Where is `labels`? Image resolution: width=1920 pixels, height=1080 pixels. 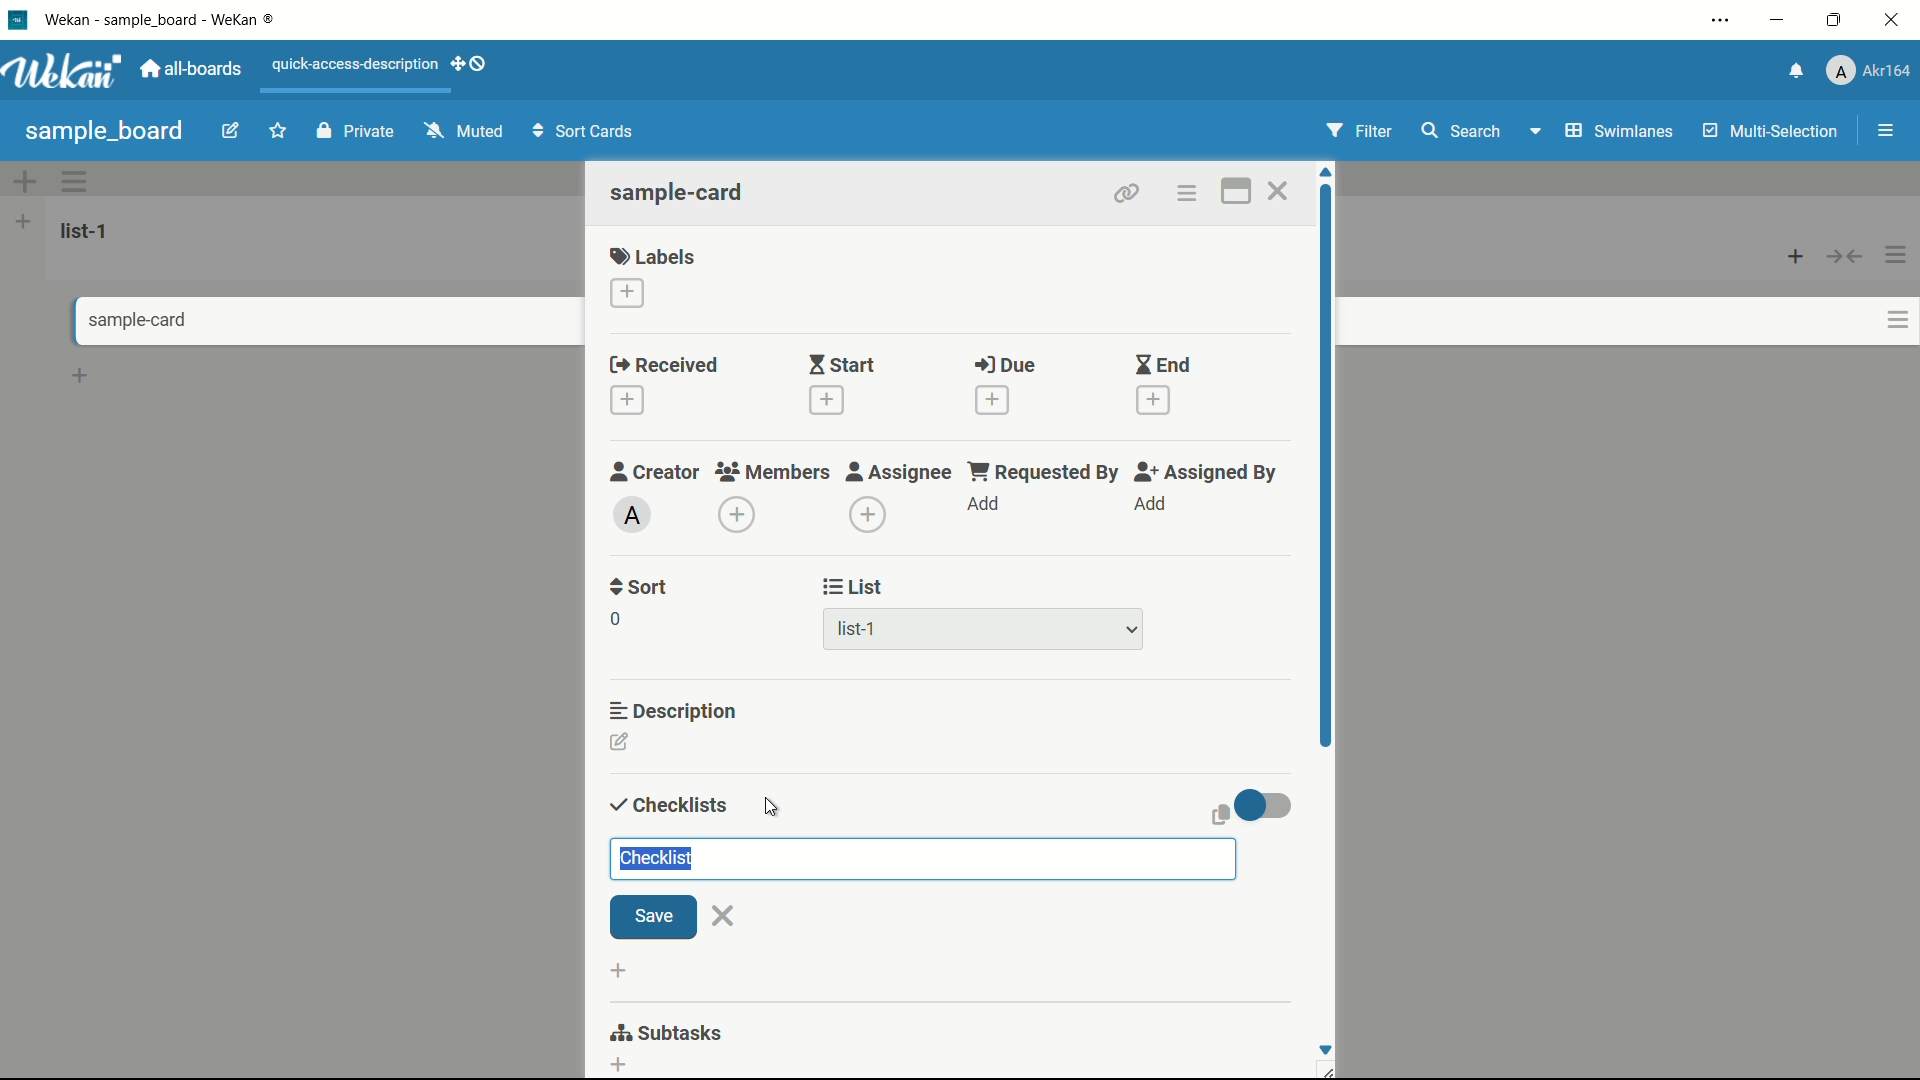 labels is located at coordinates (653, 255).